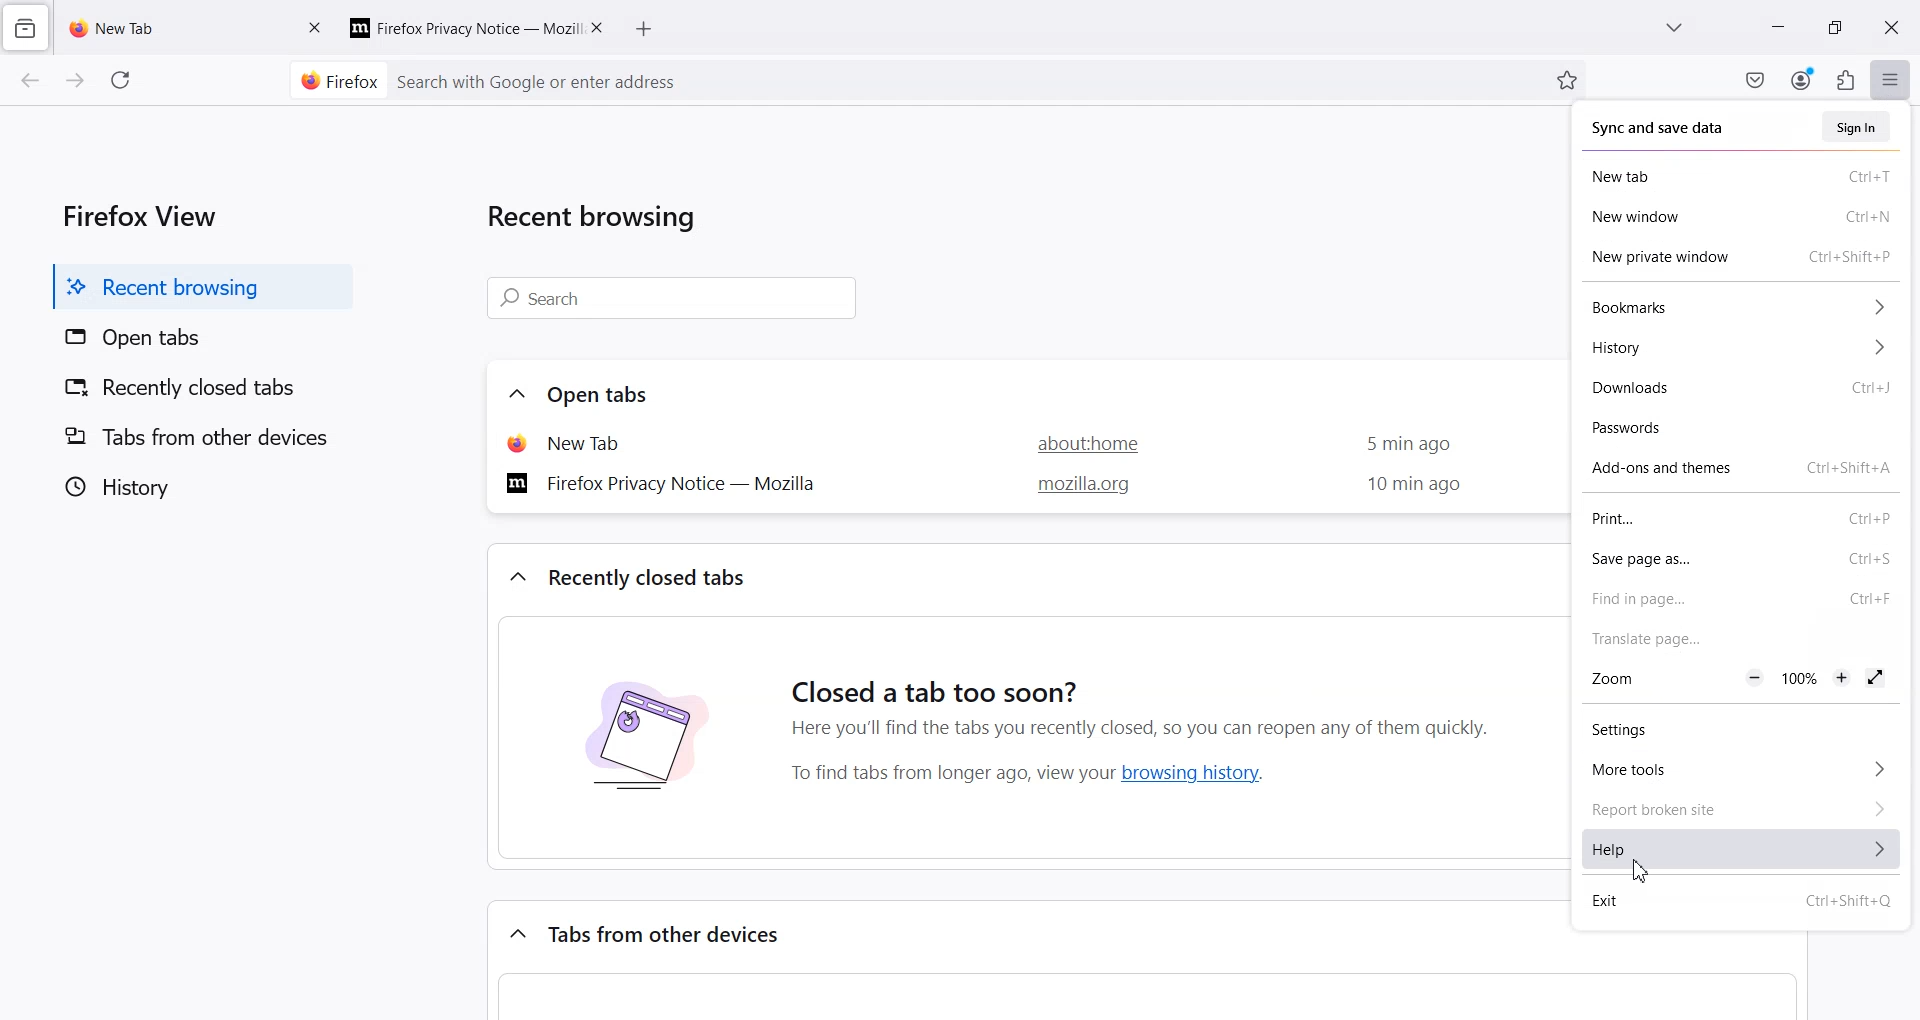  I want to click on Maximize, so click(1835, 27).